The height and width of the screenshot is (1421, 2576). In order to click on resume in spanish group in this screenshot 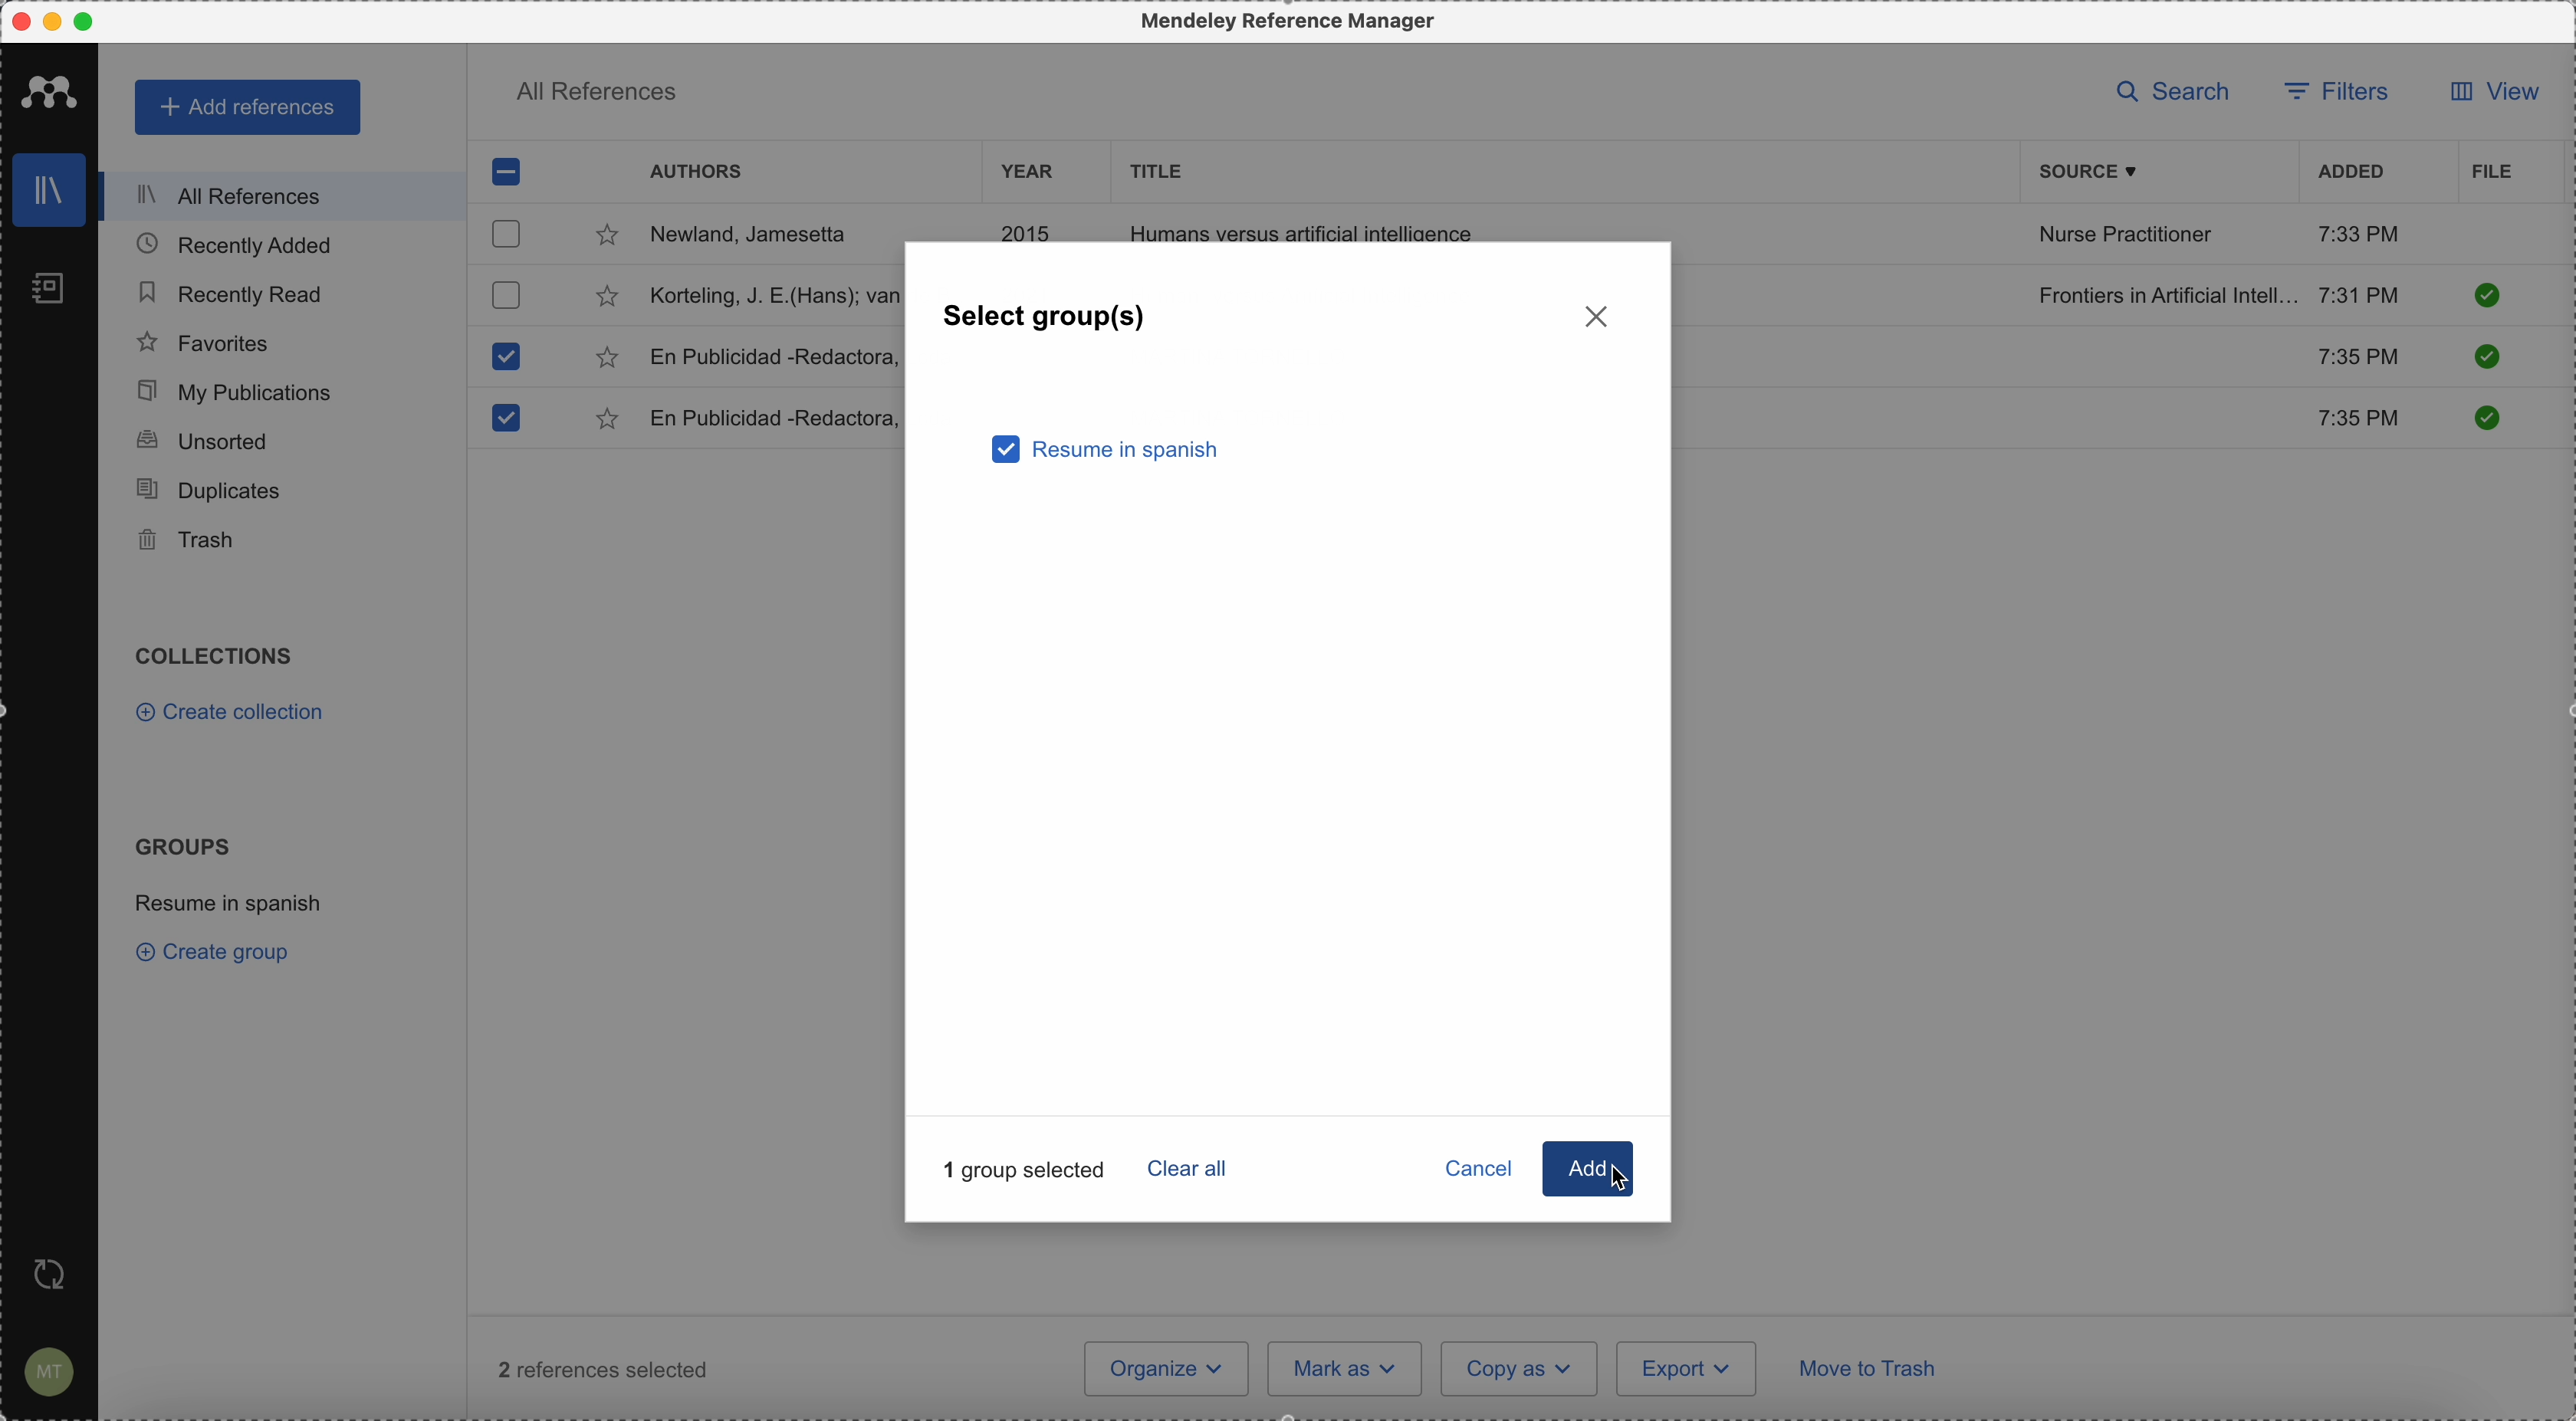, I will do `click(232, 901)`.